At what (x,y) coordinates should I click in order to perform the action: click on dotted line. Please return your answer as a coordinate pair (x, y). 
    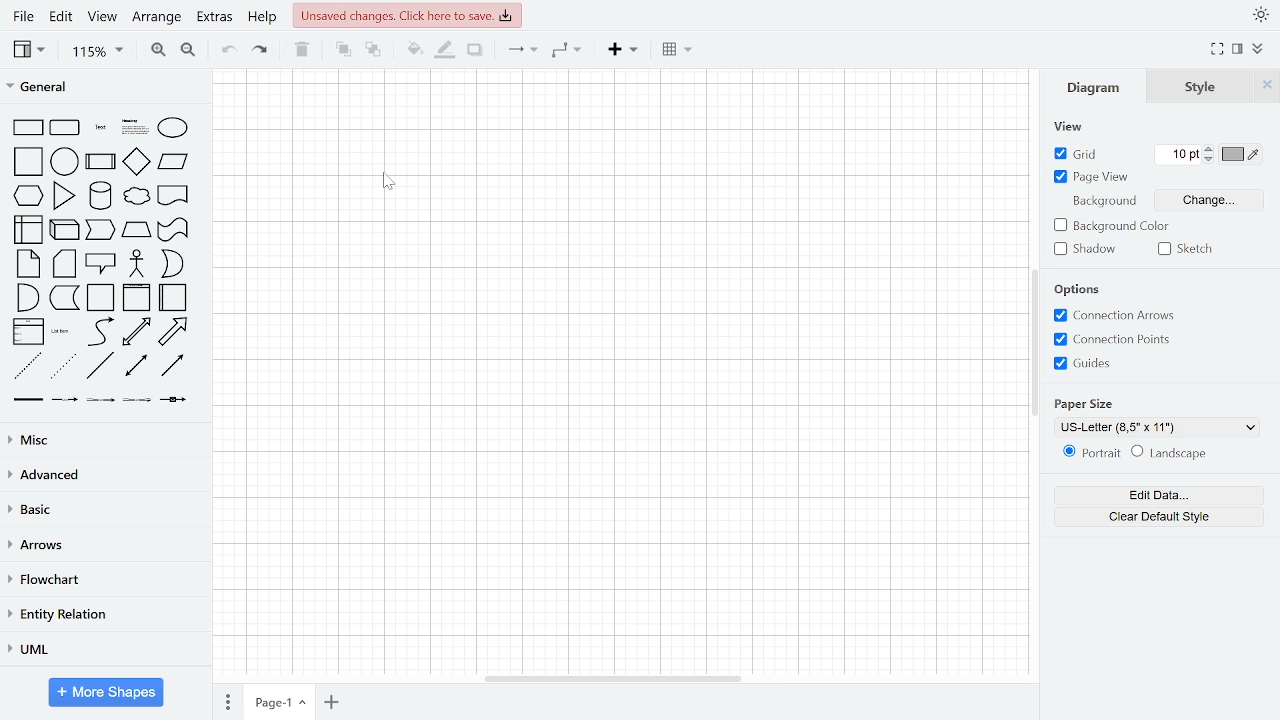
    Looking at the image, I should click on (64, 367).